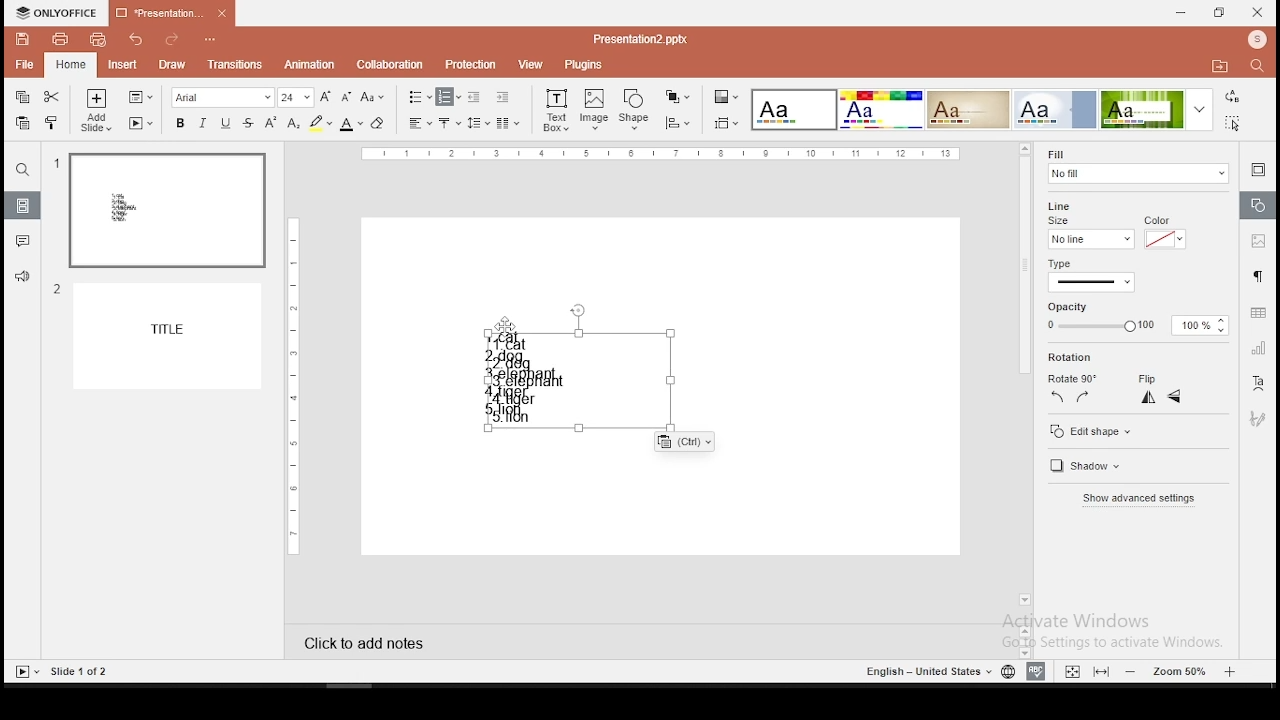 This screenshot has width=1280, height=720. Describe the element at coordinates (172, 14) in the screenshot. I see `presentation` at that location.